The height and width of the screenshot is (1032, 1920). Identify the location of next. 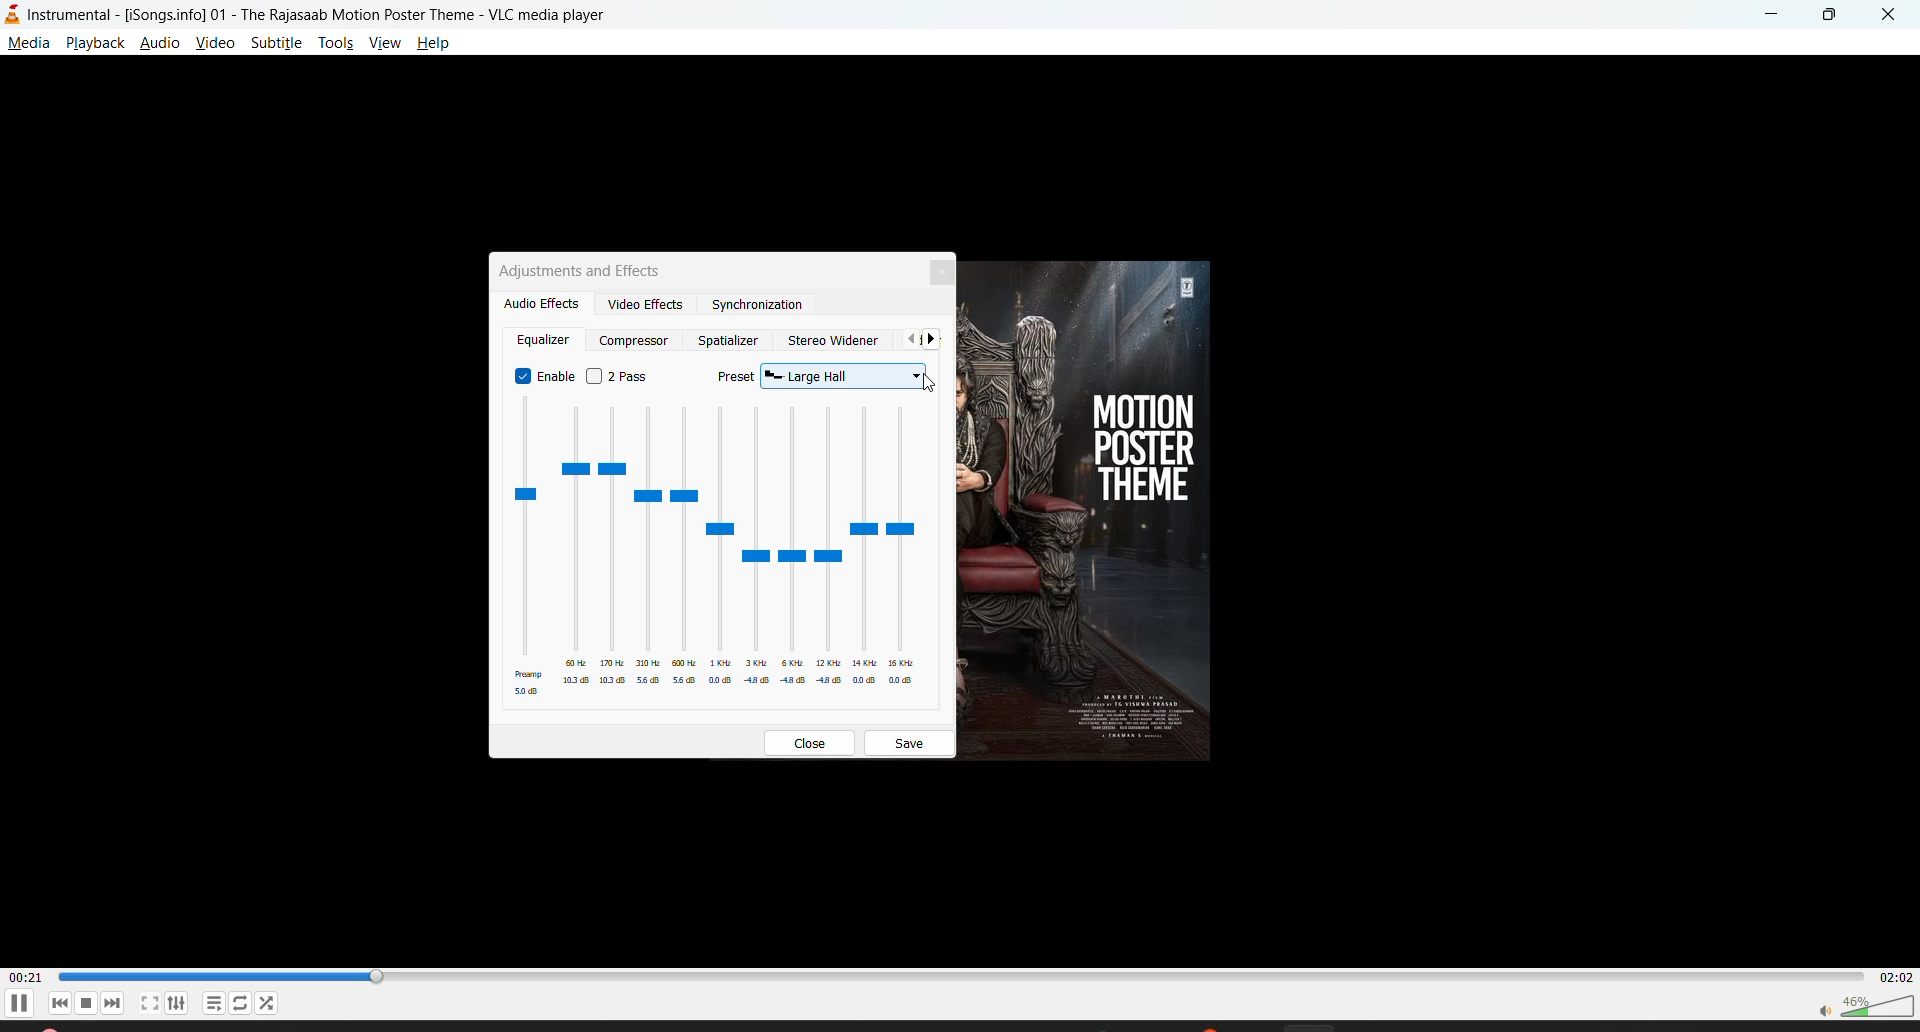
(117, 1004).